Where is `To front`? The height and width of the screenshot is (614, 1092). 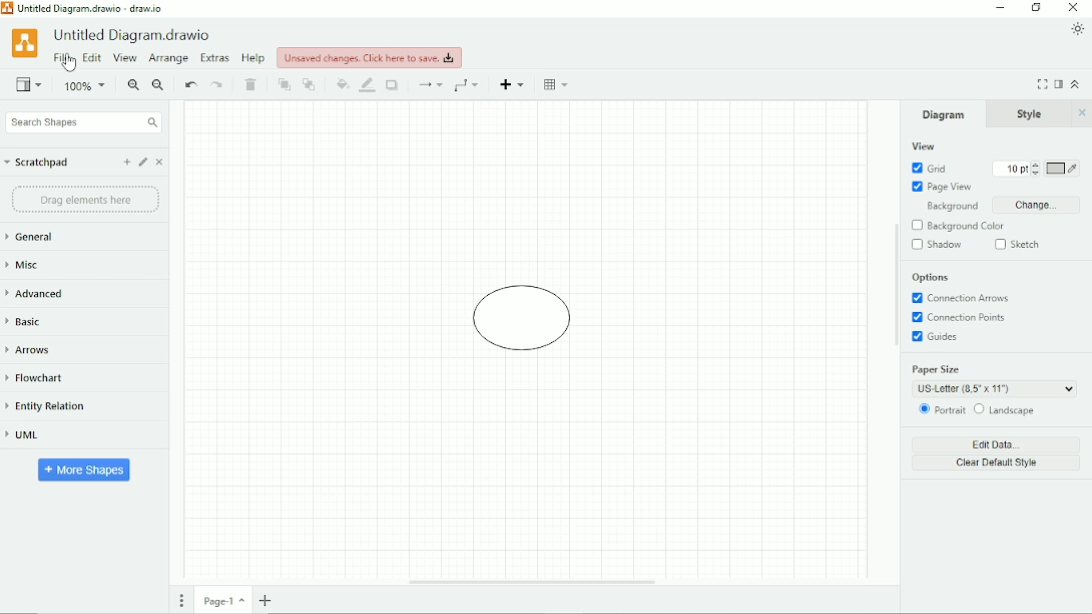 To front is located at coordinates (284, 85).